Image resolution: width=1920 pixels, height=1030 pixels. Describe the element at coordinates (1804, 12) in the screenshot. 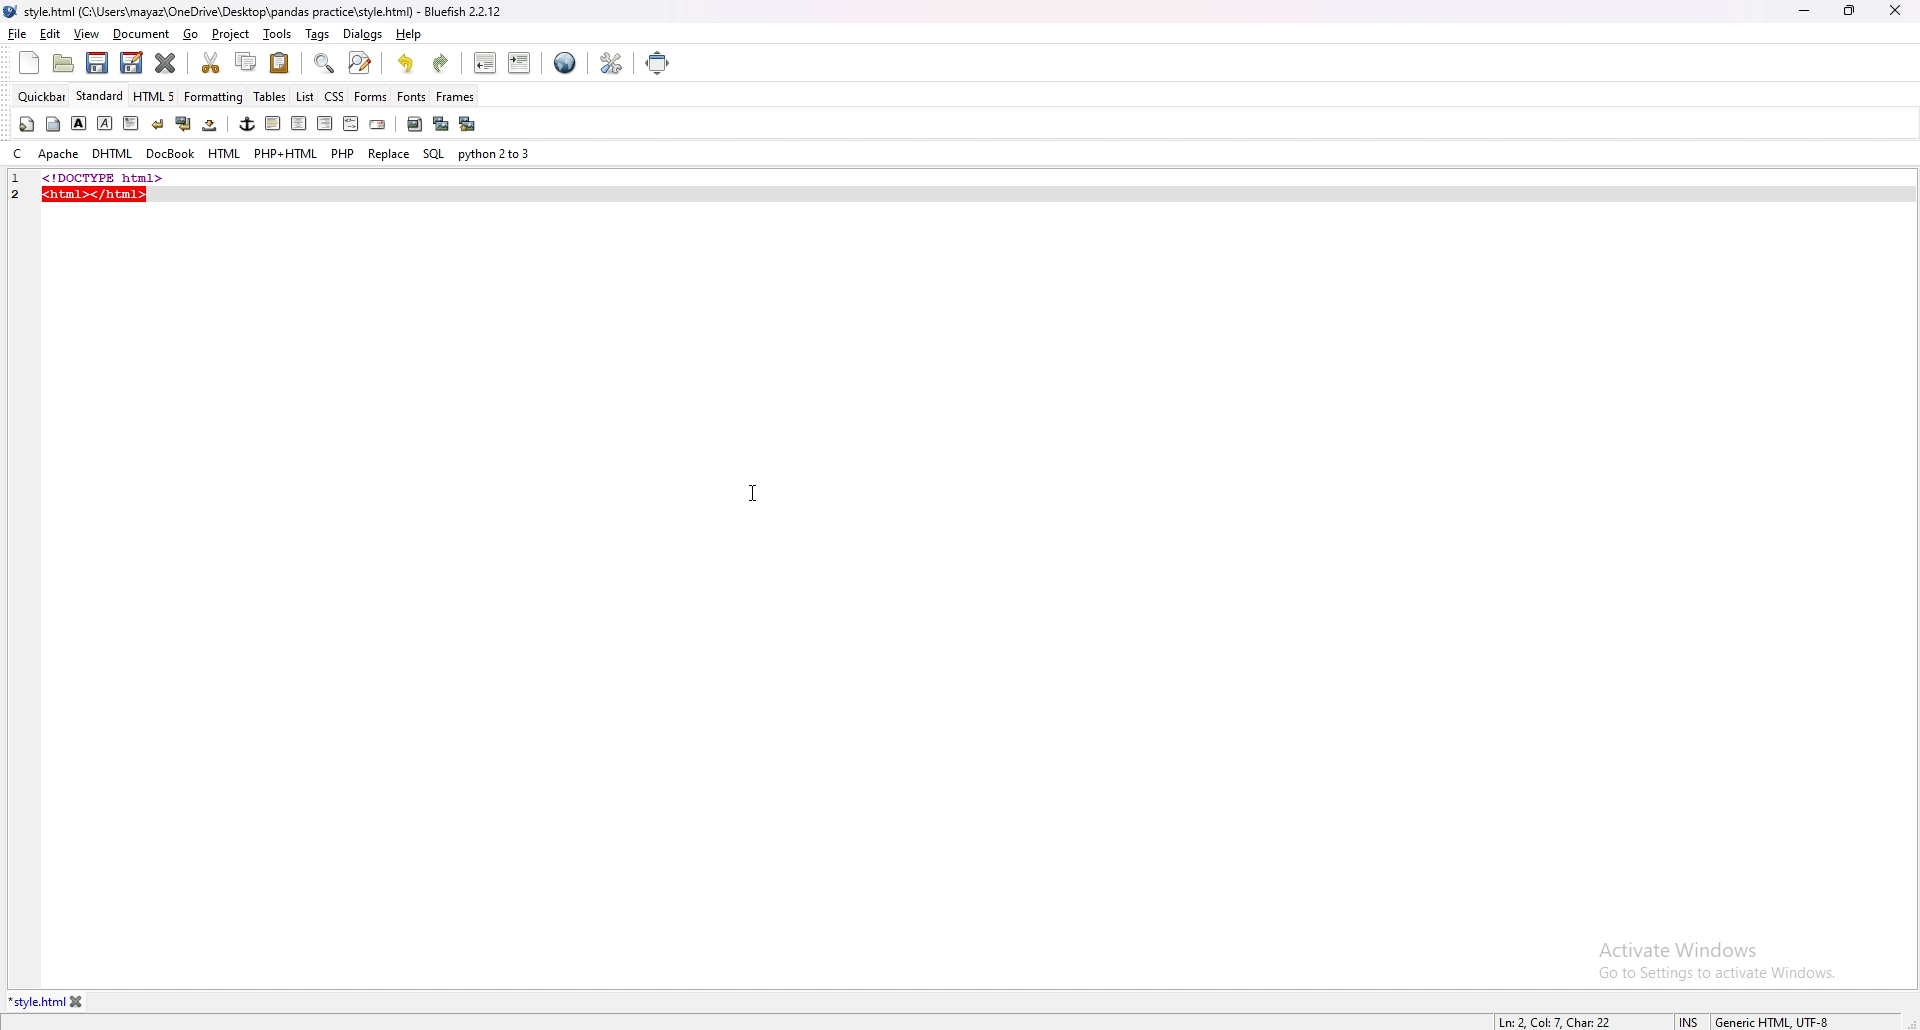

I see `minimize` at that location.